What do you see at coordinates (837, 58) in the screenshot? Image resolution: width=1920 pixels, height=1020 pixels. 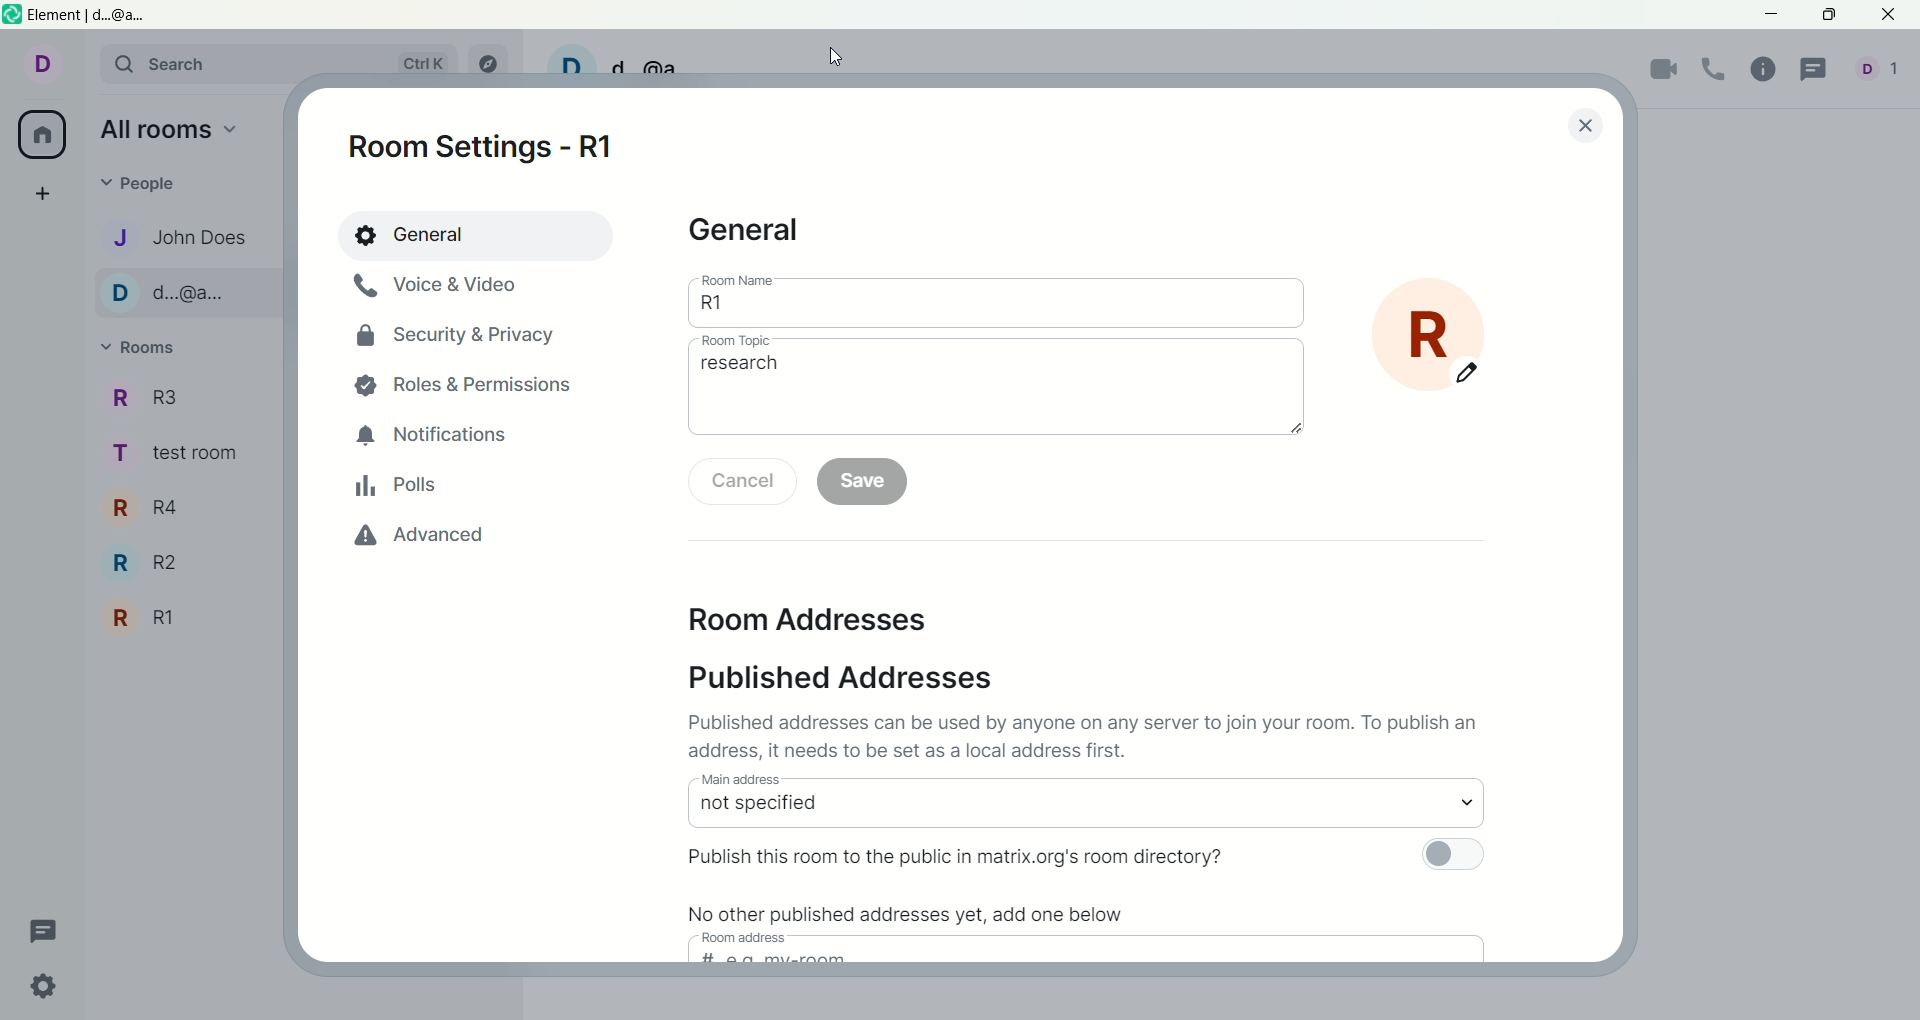 I see `cursor movement` at bounding box center [837, 58].